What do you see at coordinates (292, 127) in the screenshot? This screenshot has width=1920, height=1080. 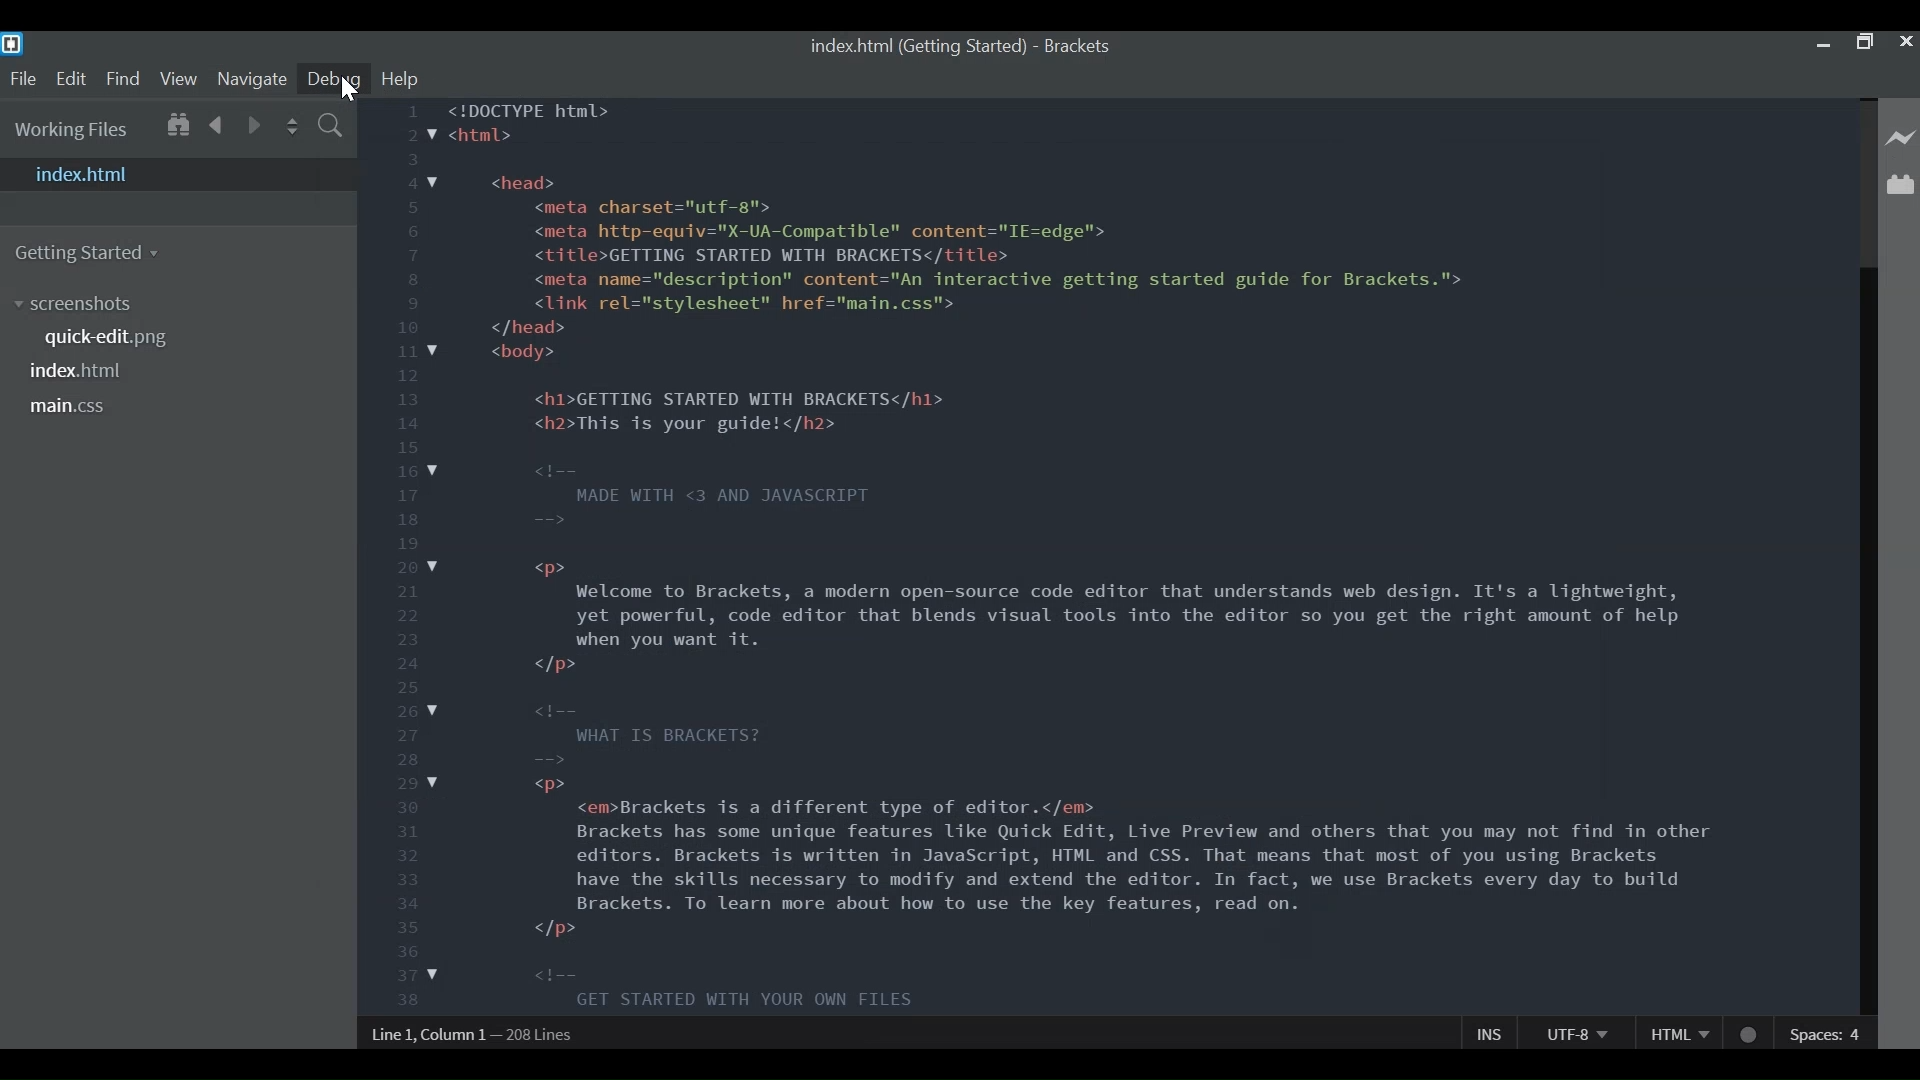 I see `Split the editor vertically or horizontally` at bounding box center [292, 127].